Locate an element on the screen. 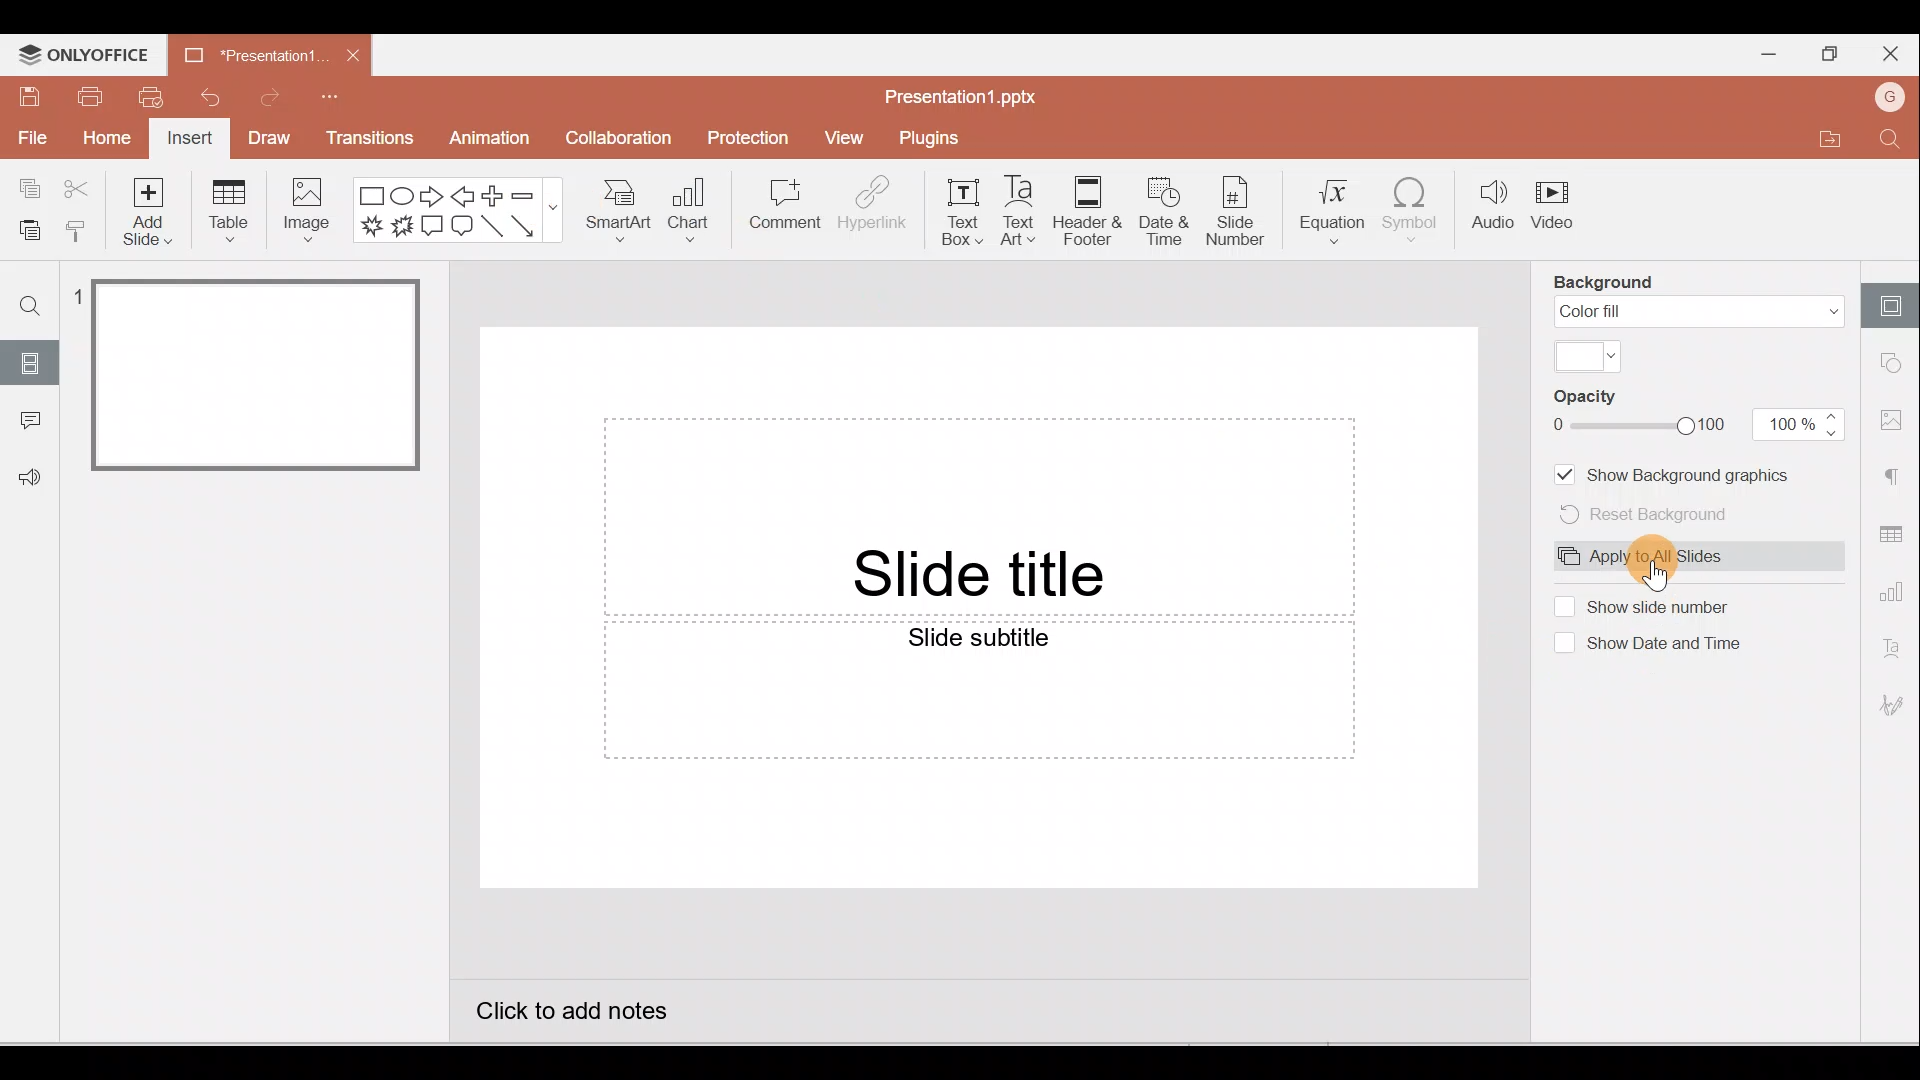  Minimise is located at coordinates (1762, 53).